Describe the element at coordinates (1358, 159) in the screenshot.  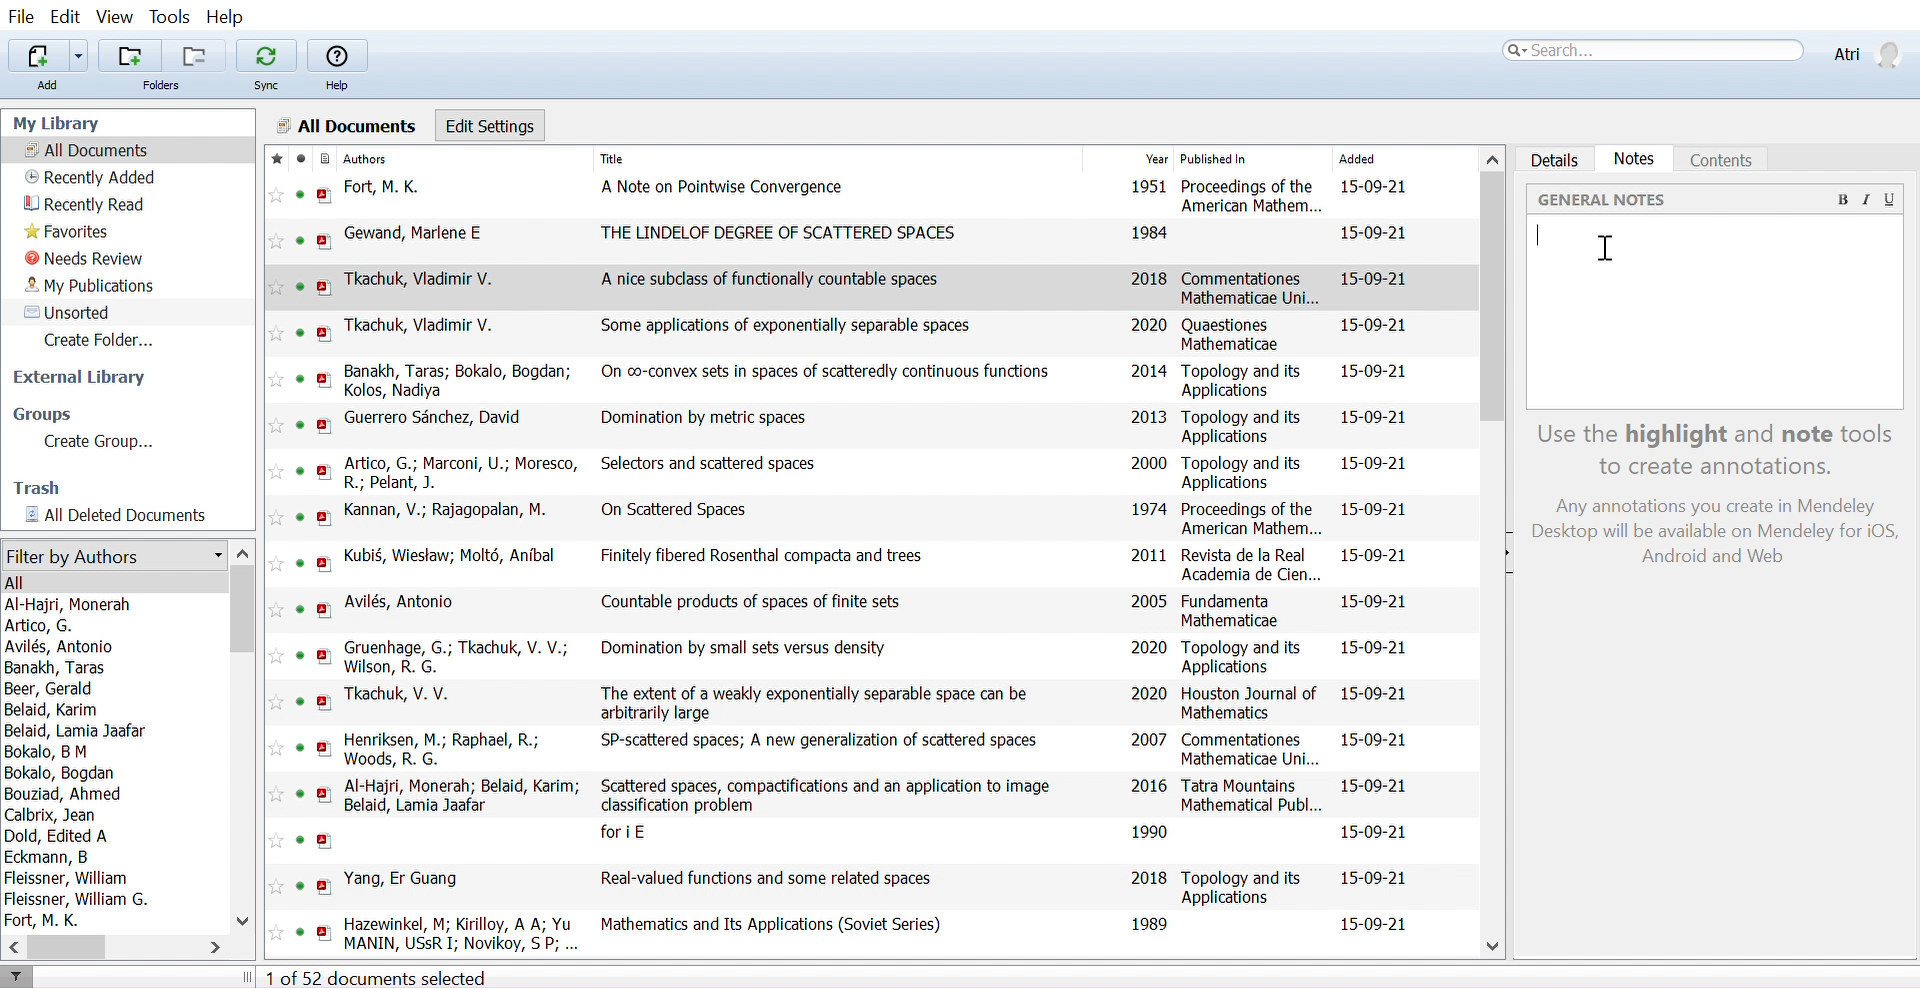
I see `Added` at that location.